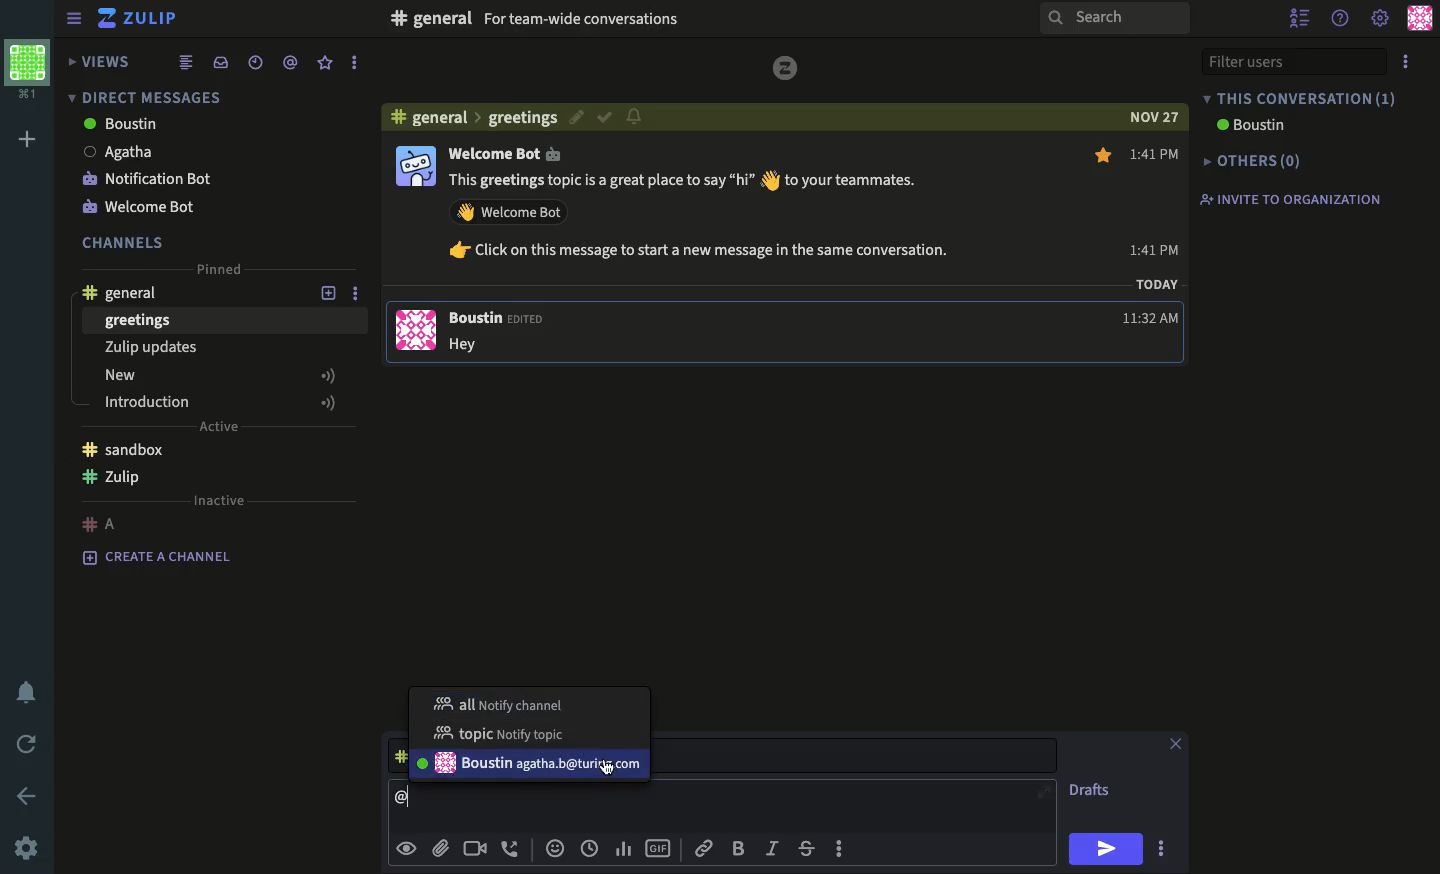 The width and height of the screenshot is (1440, 874). I want to click on video call, so click(477, 849).